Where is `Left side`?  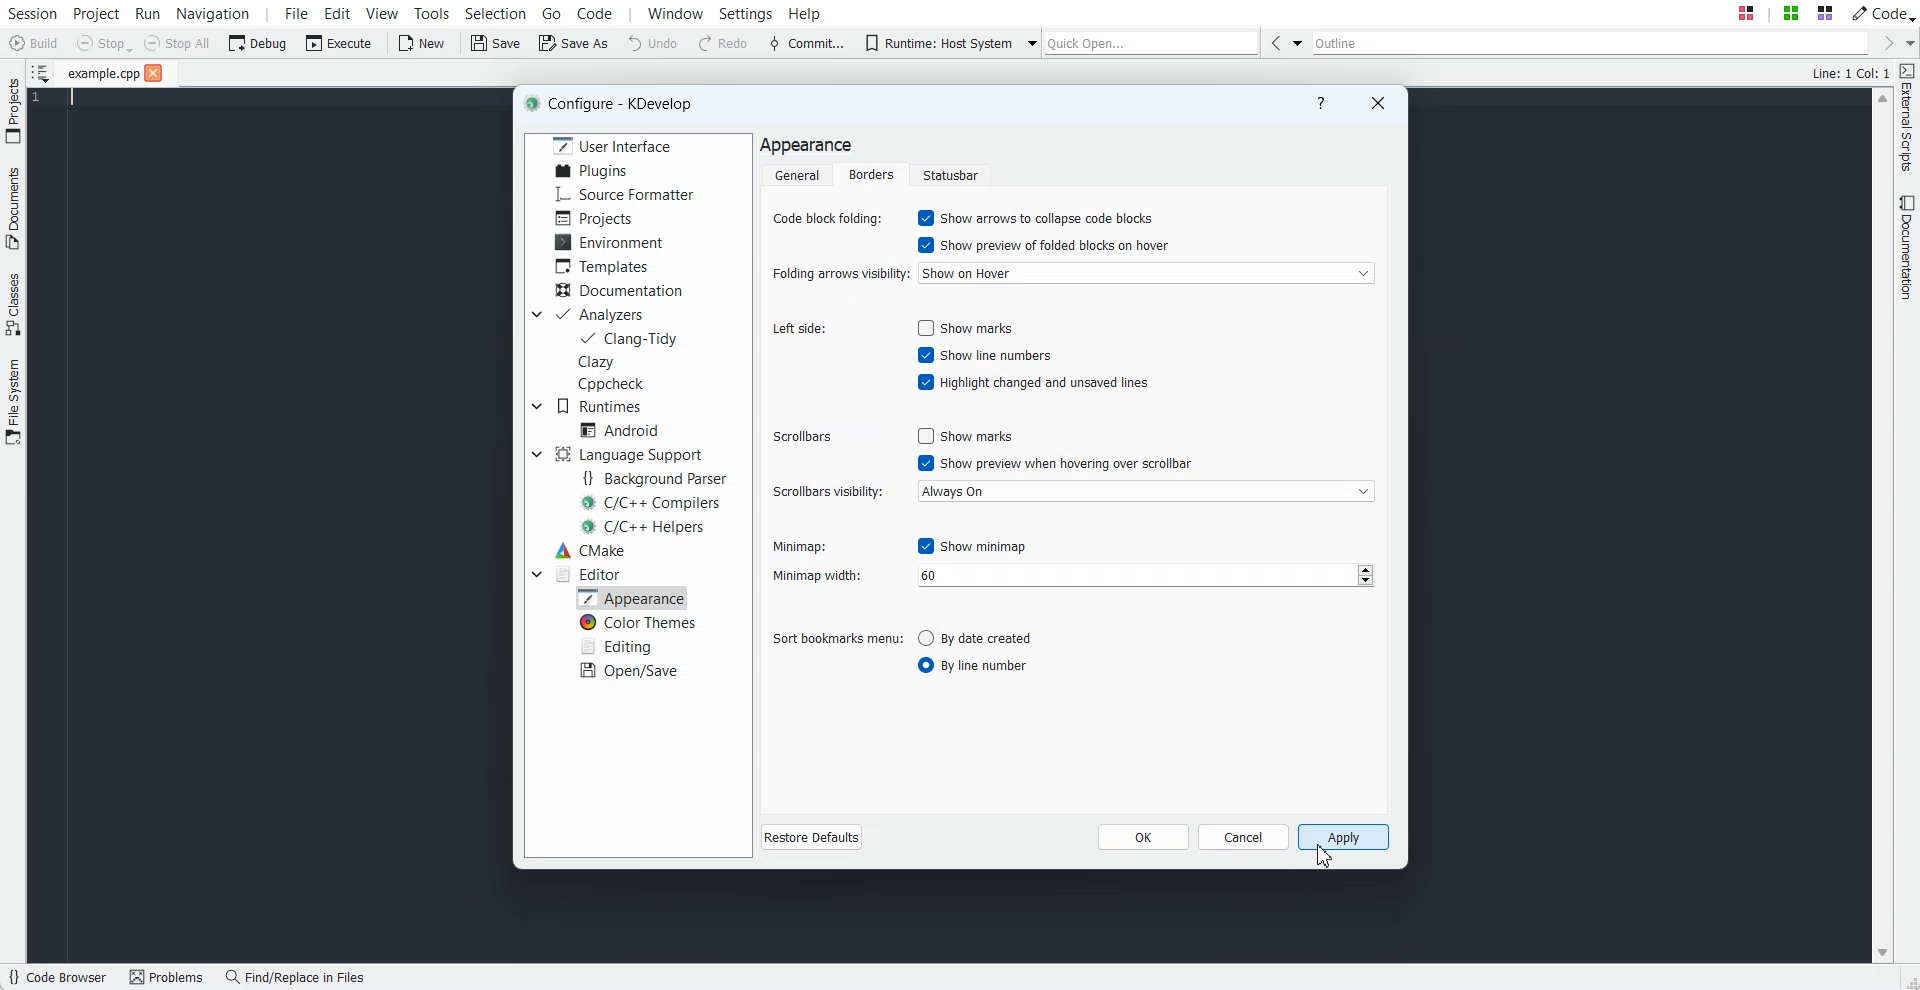 Left side is located at coordinates (800, 329).